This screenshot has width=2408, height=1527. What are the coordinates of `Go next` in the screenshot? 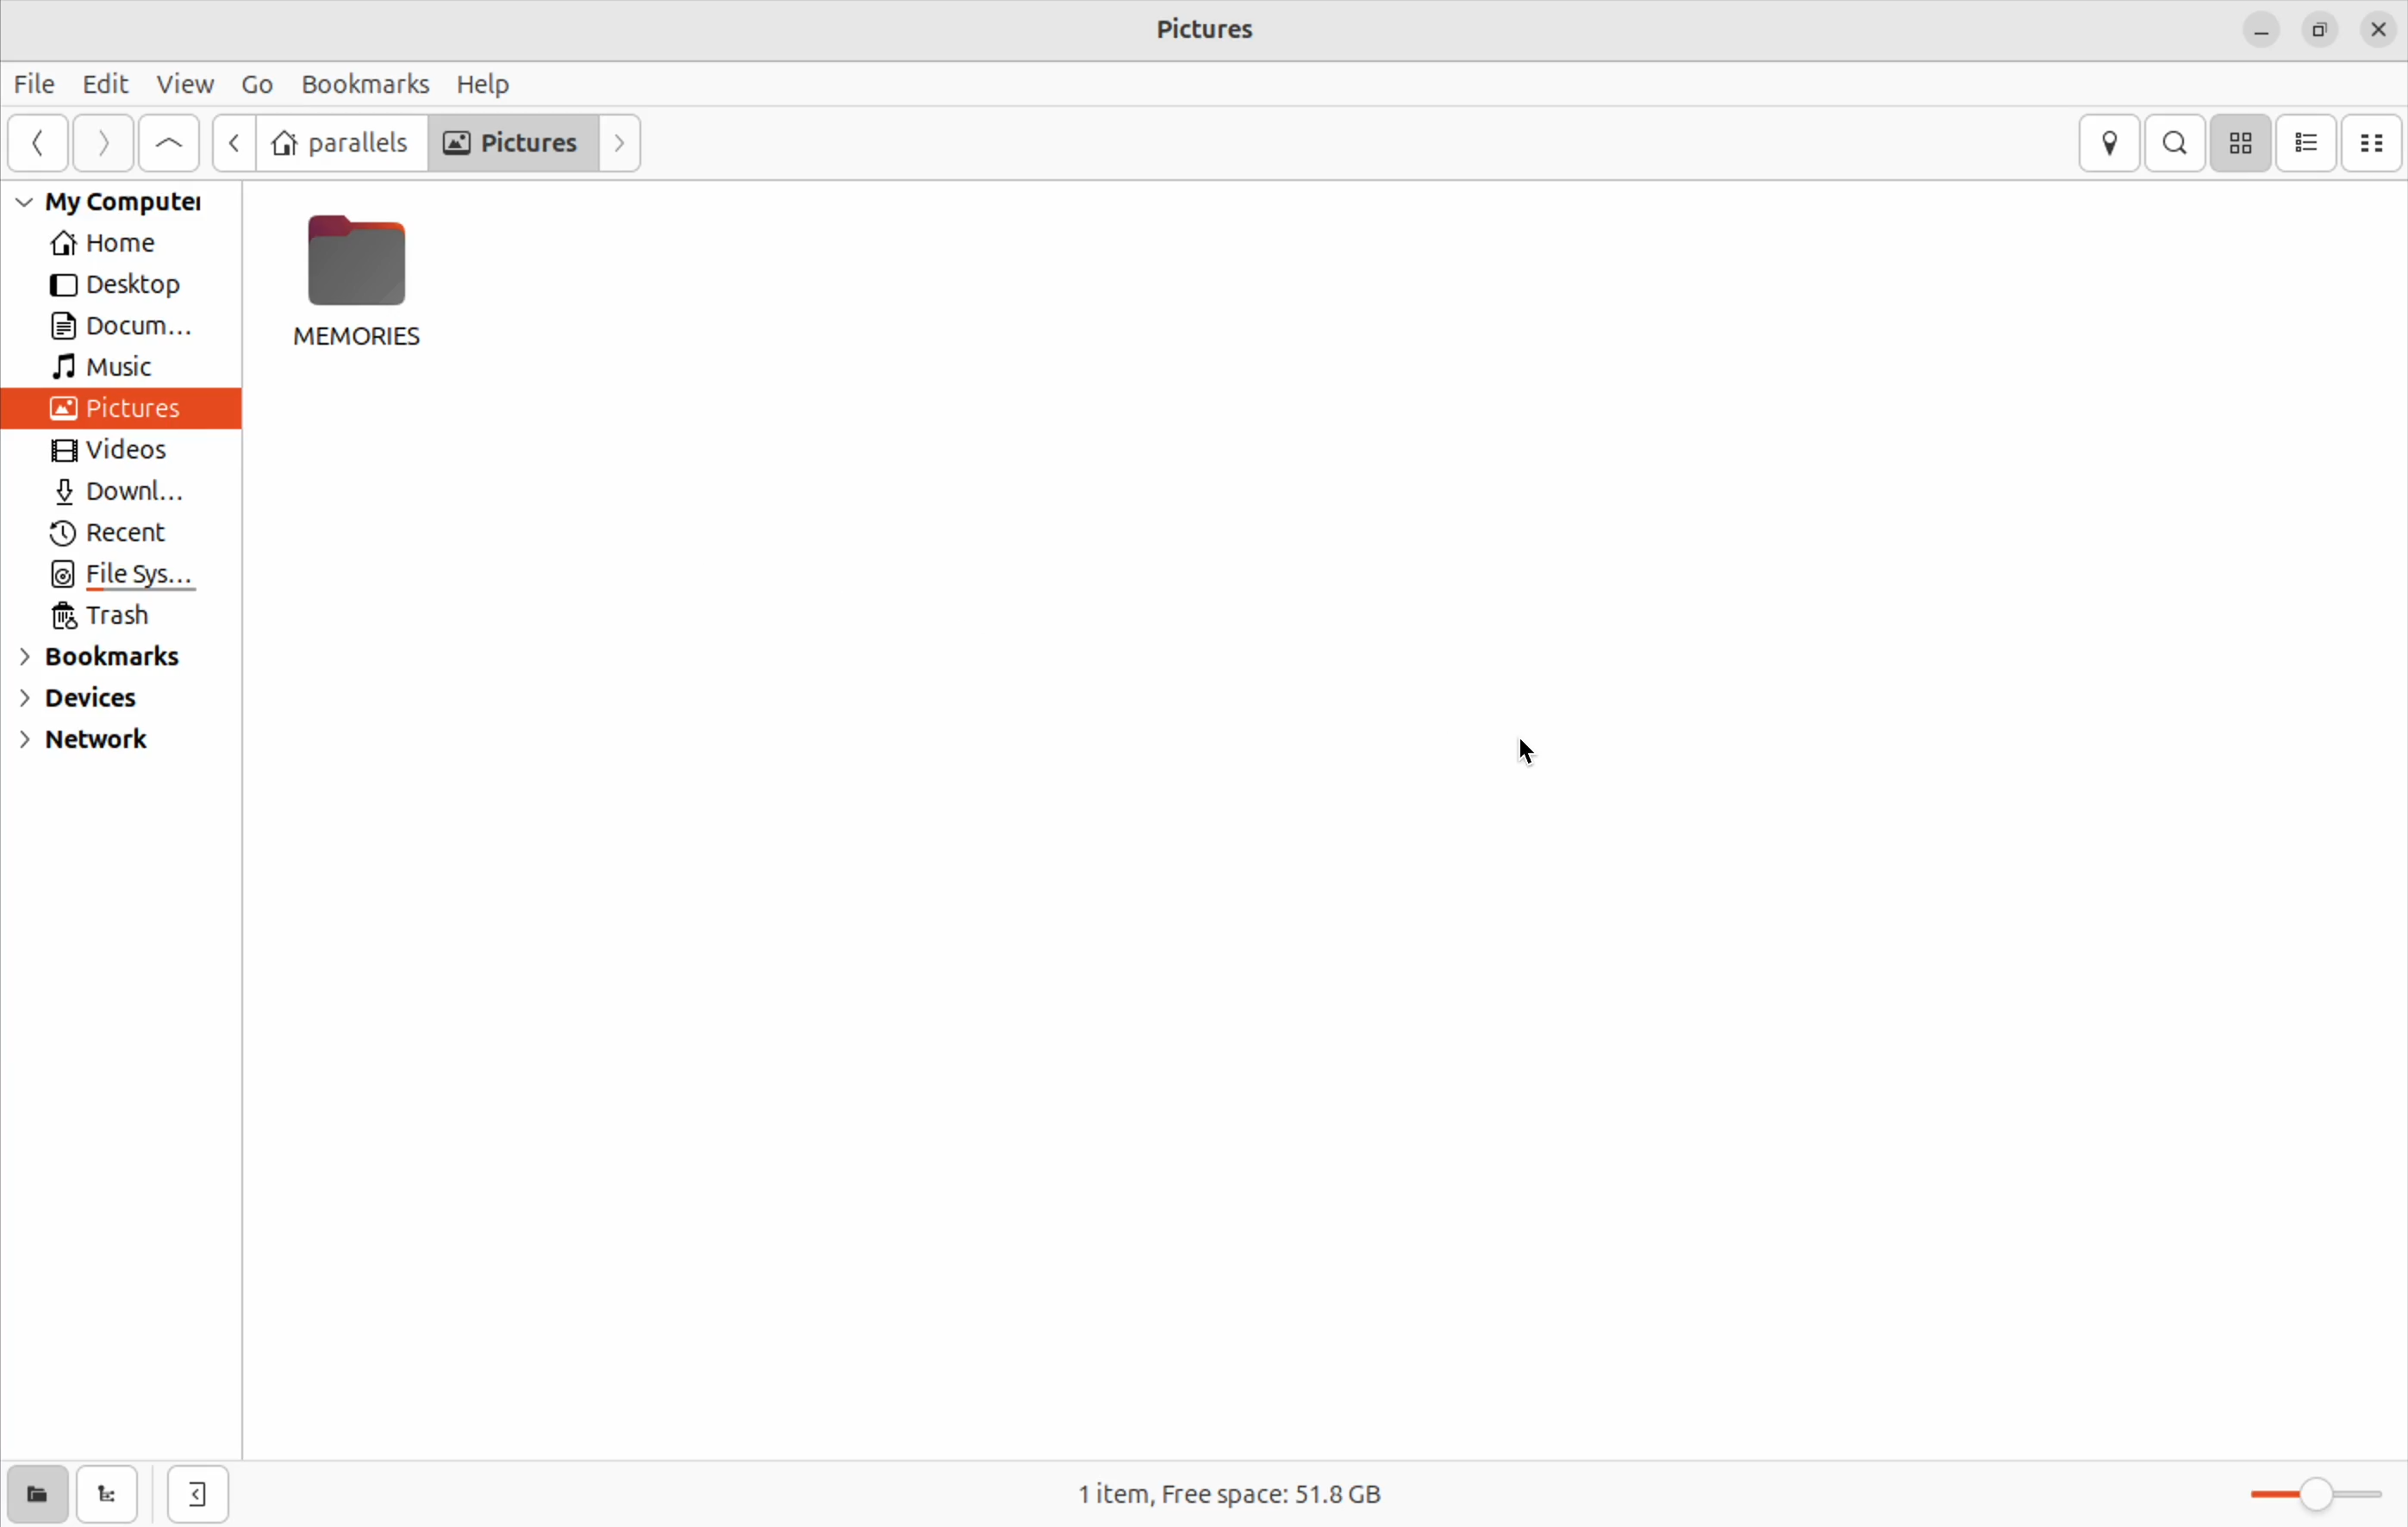 It's located at (103, 144).